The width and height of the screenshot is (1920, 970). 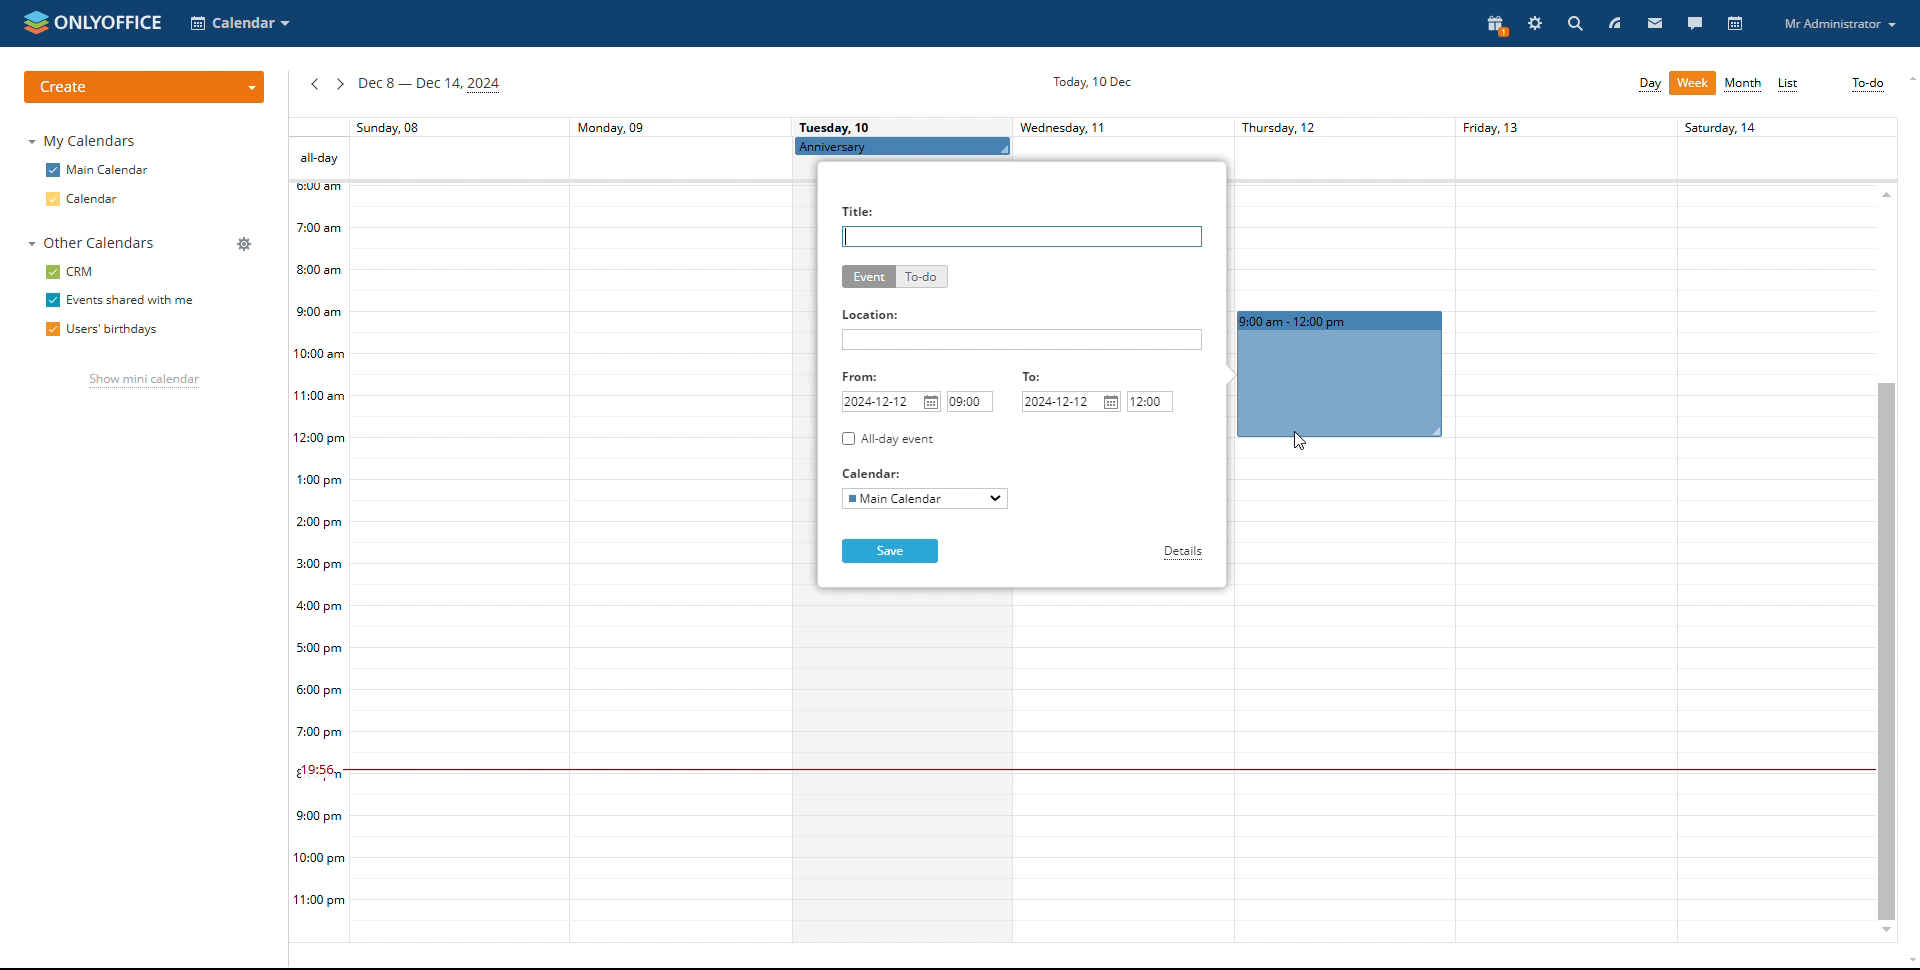 What do you see at coordinates (132, 300) in the screenshot?
I see `events shared with me` at bounding box center [132, 300].